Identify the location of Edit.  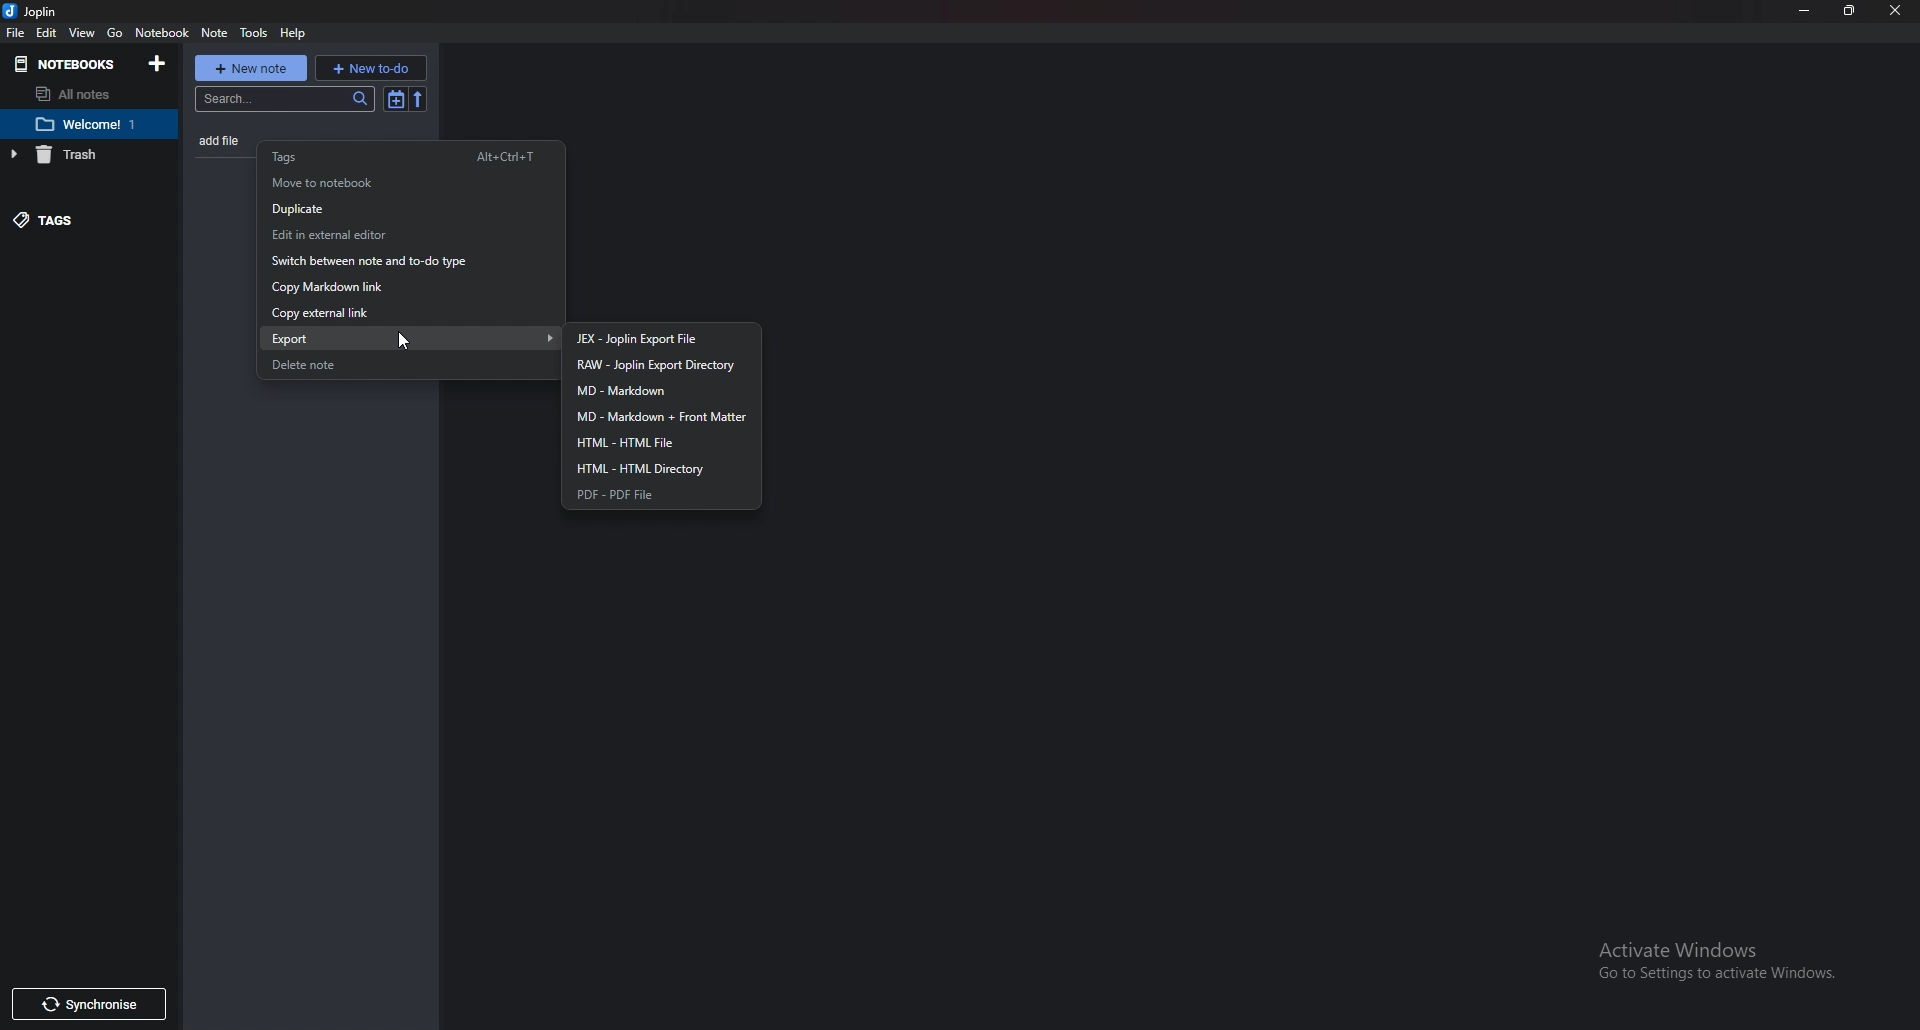
(48, 34).